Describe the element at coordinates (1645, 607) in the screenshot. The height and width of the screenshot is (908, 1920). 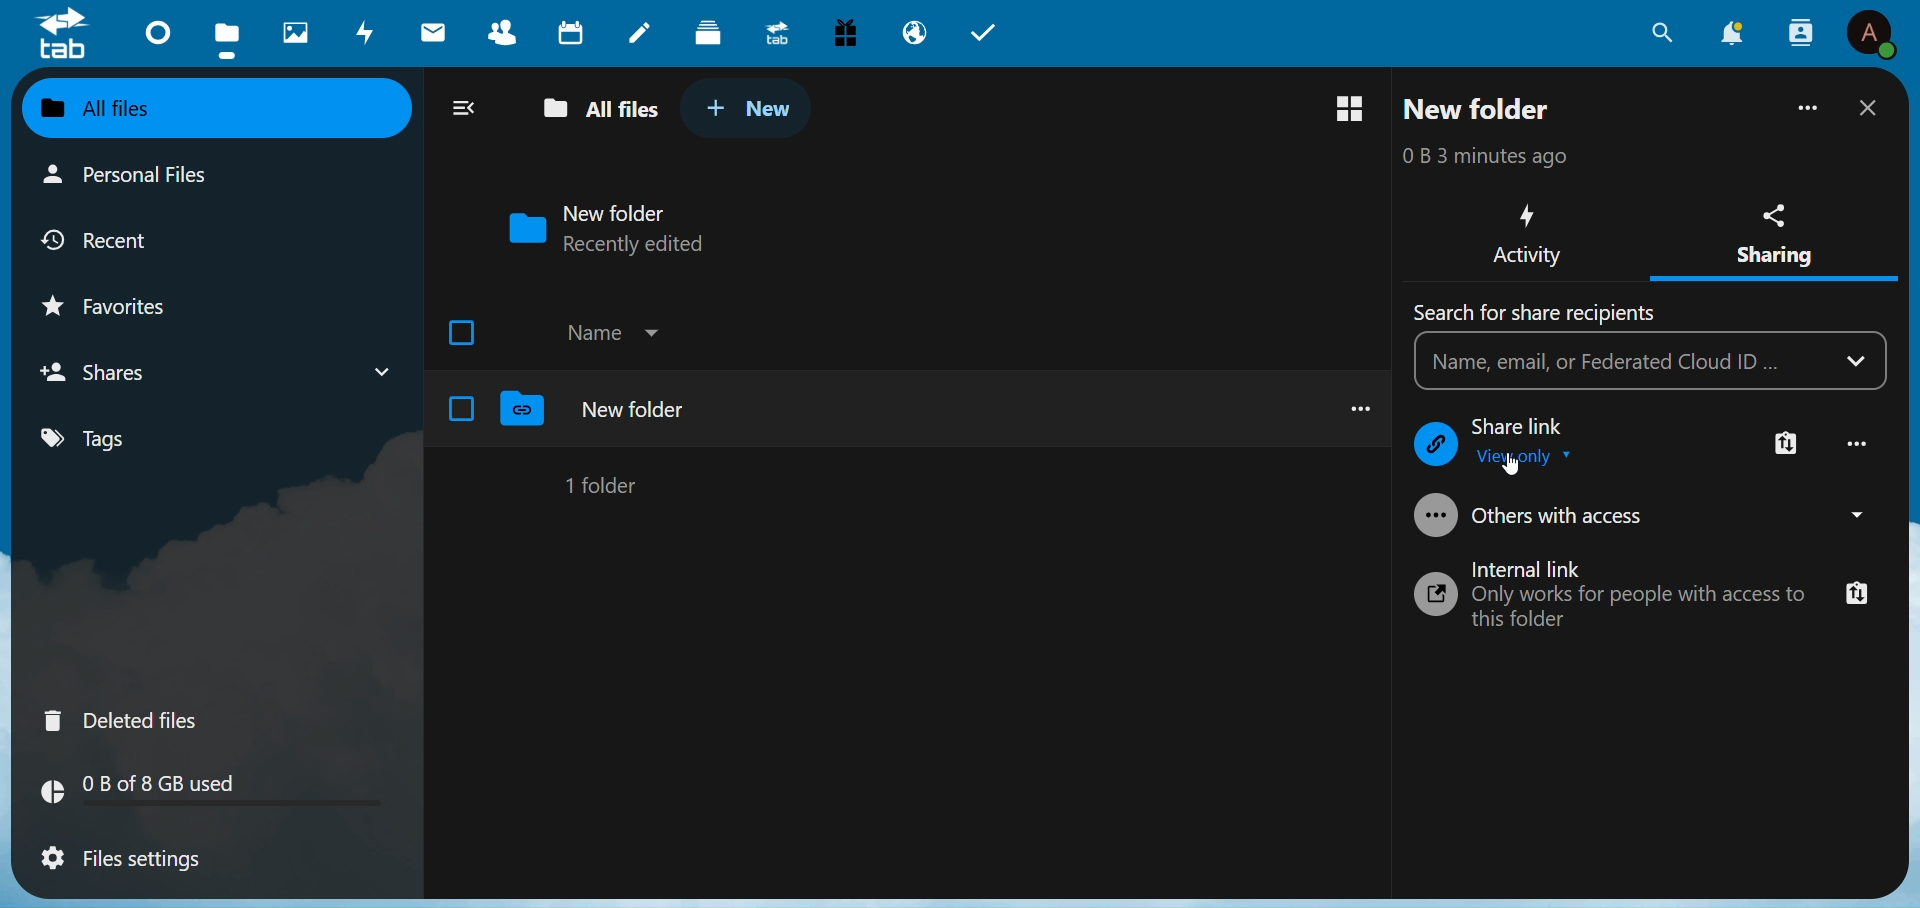
I see `Text` at that location.